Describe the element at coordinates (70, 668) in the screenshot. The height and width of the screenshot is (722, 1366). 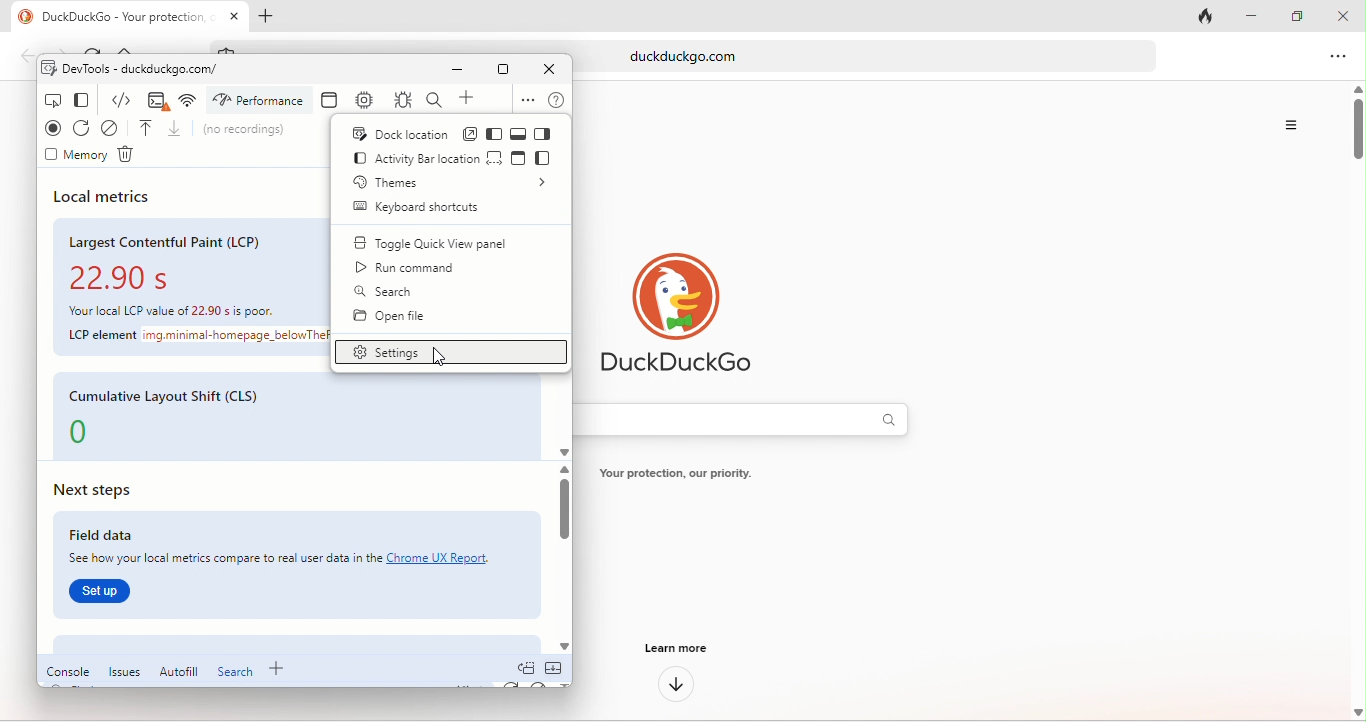
I see `console` at that location.